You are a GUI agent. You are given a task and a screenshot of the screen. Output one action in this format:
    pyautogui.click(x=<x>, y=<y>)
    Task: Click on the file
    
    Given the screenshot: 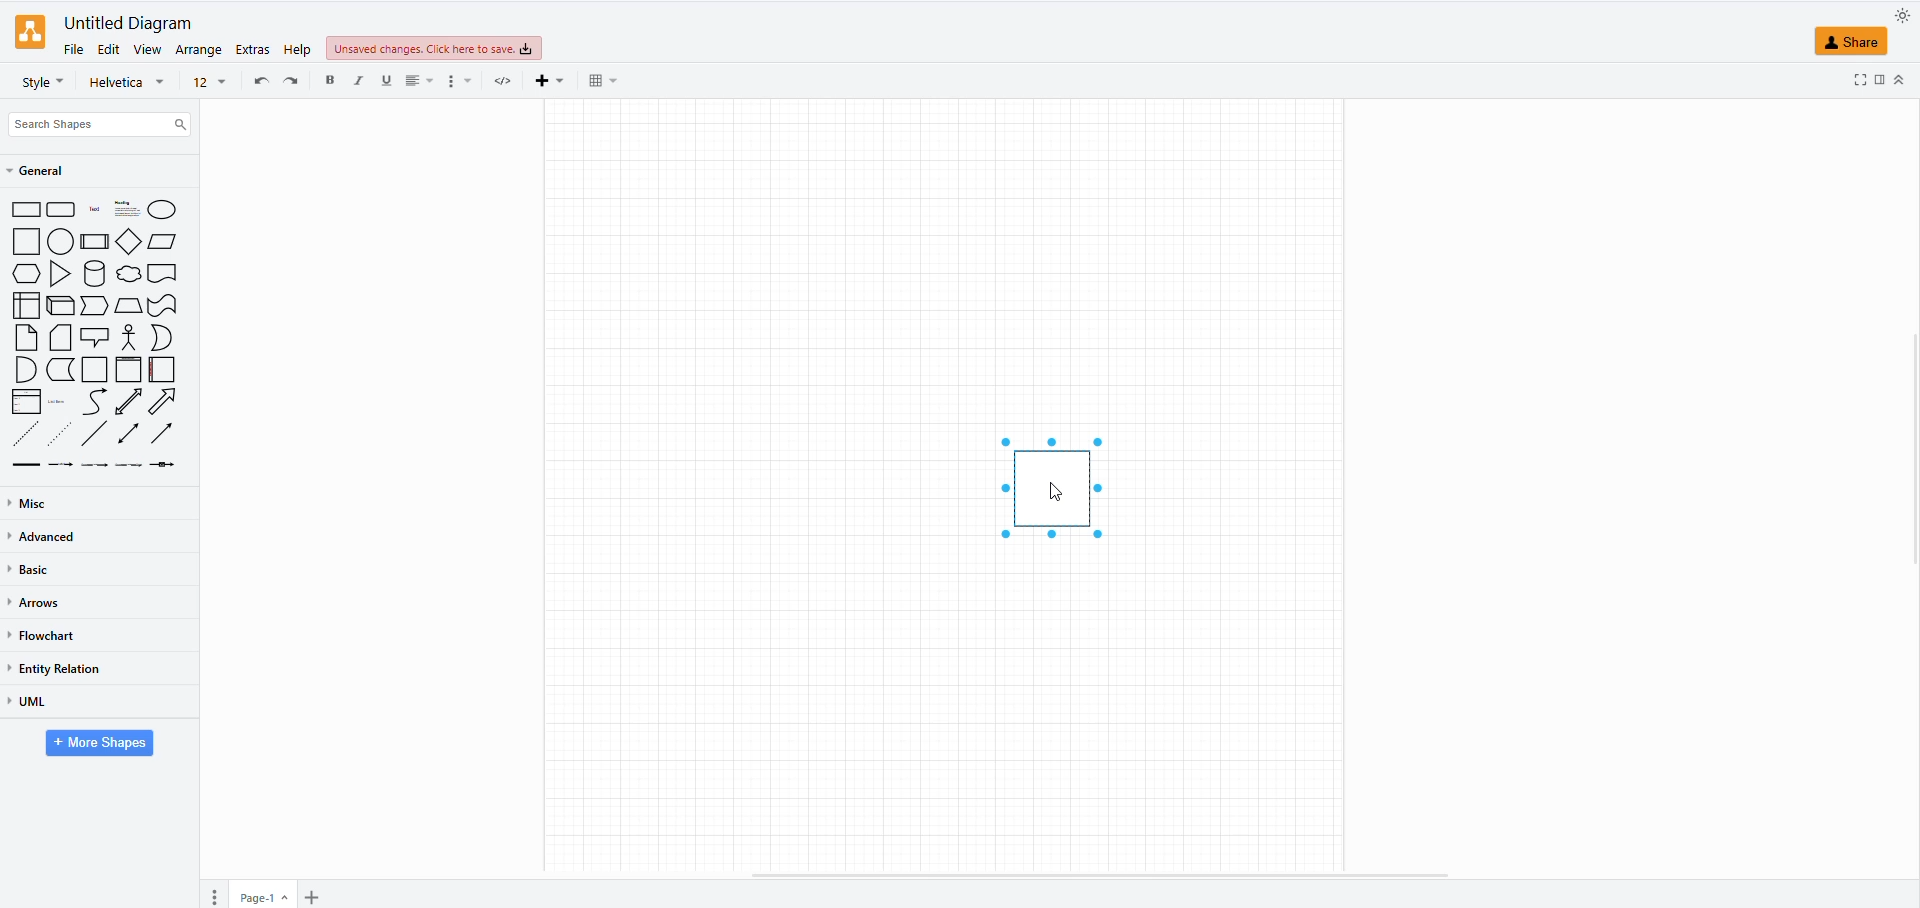 What is the action you would take?
    pyautogui.click(x=74, y=51)
    